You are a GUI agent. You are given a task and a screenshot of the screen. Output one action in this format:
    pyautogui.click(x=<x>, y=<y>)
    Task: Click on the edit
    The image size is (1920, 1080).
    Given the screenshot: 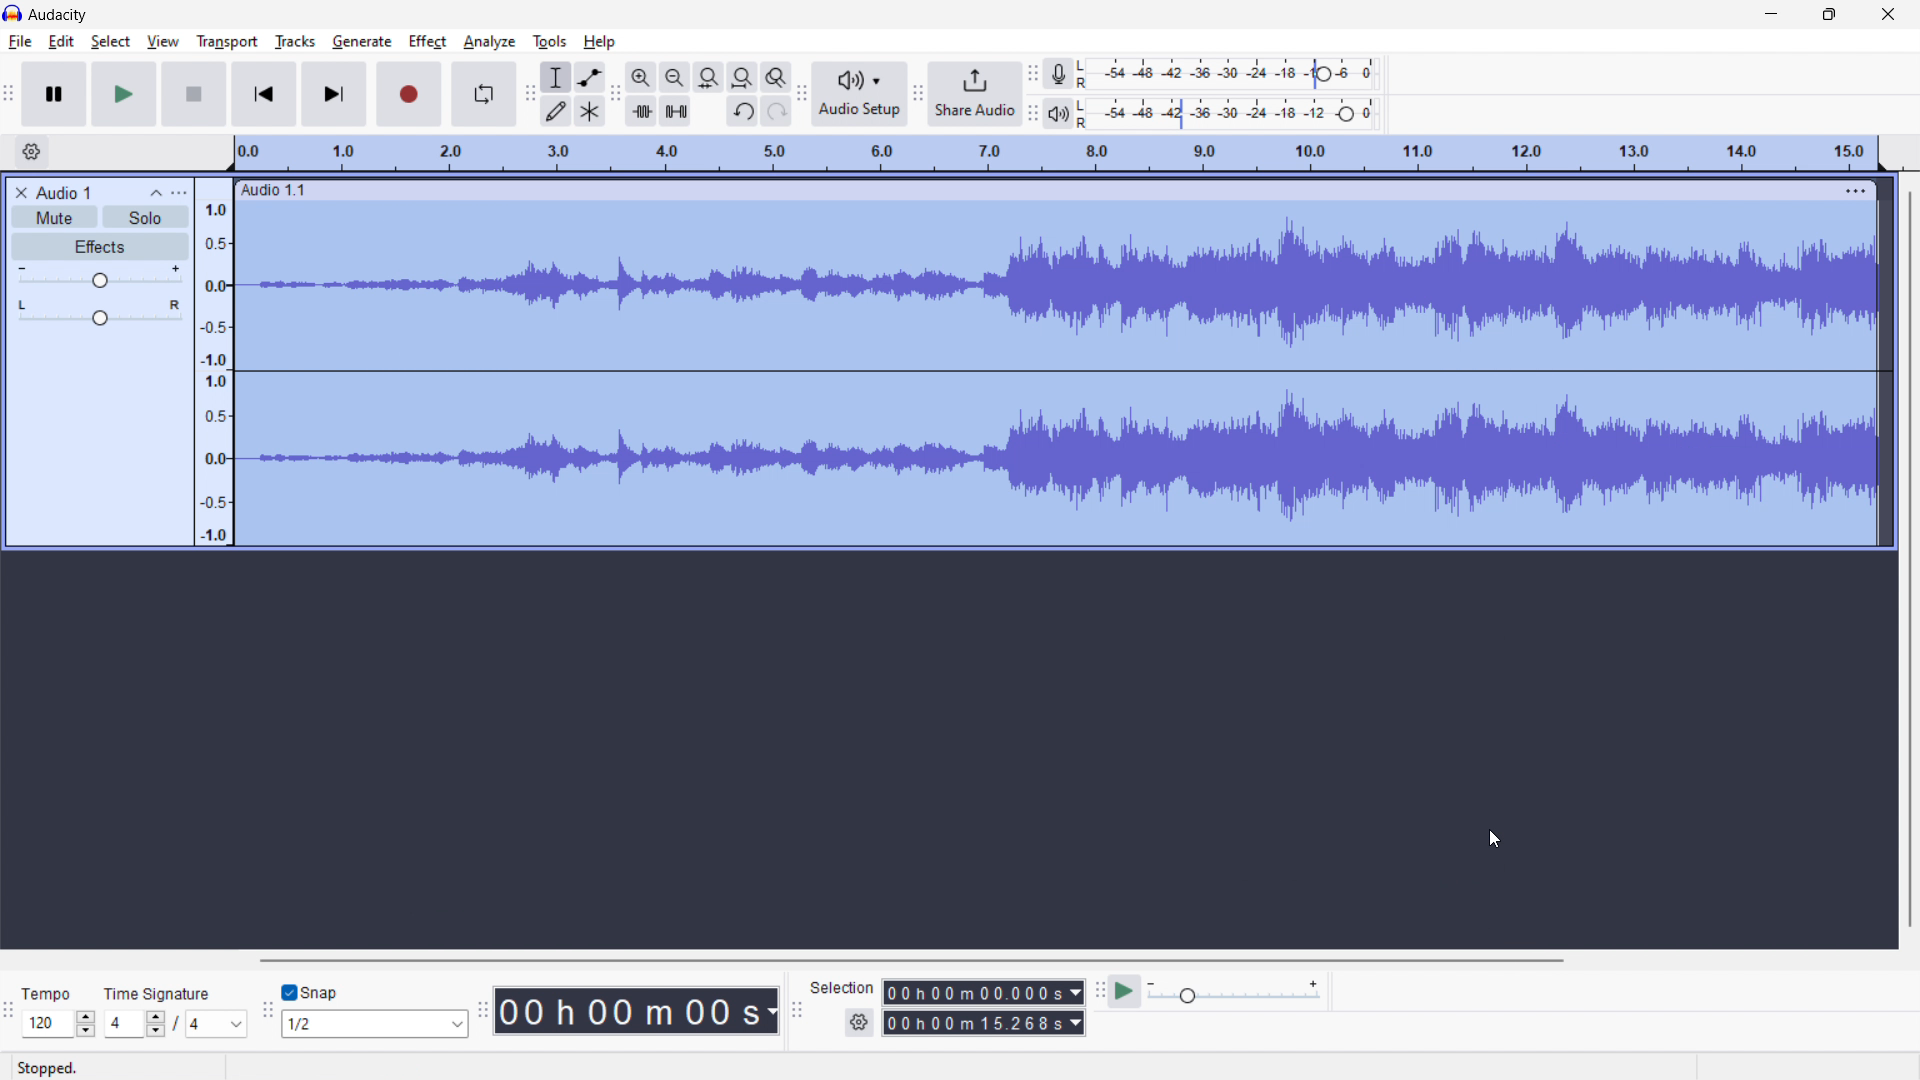 What is the action you would take?
    pyautogui.click(x=62, y=42)
    